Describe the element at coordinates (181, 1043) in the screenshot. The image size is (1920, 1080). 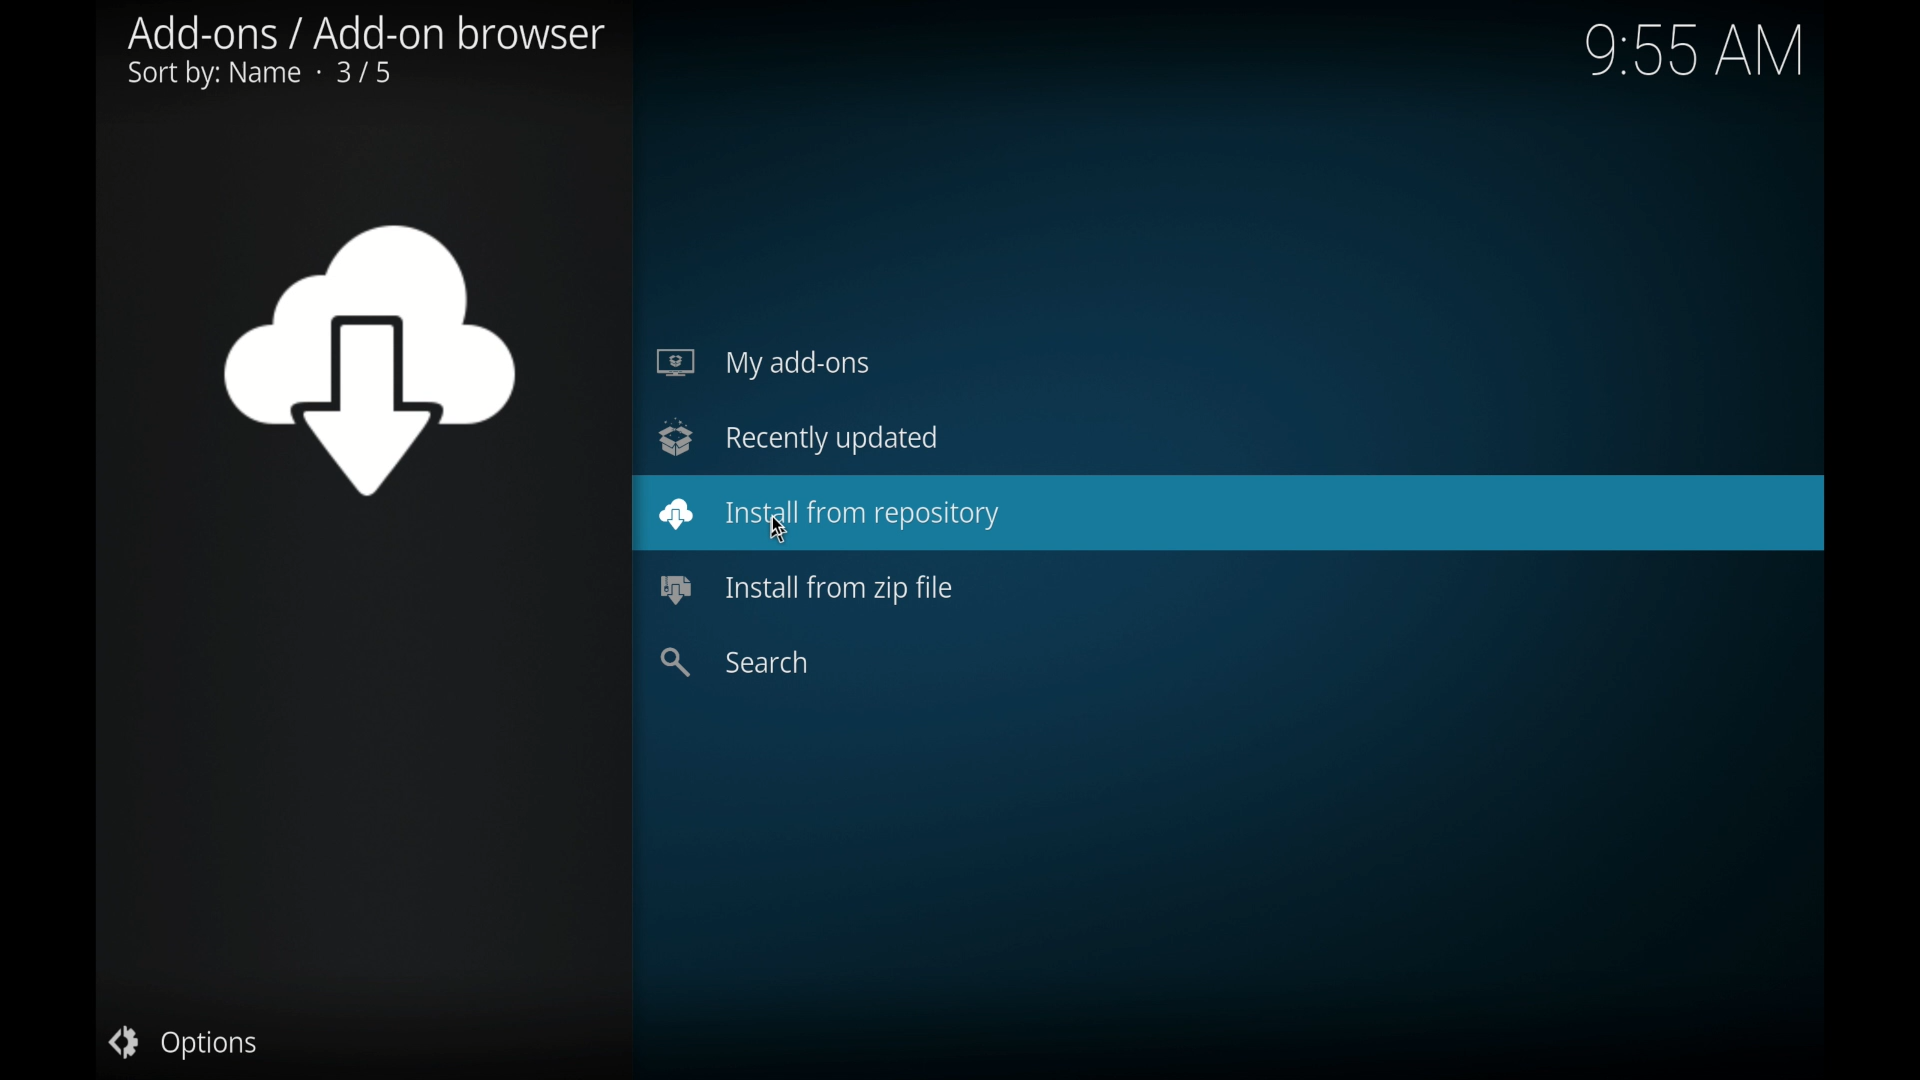
I see `options` at that location.